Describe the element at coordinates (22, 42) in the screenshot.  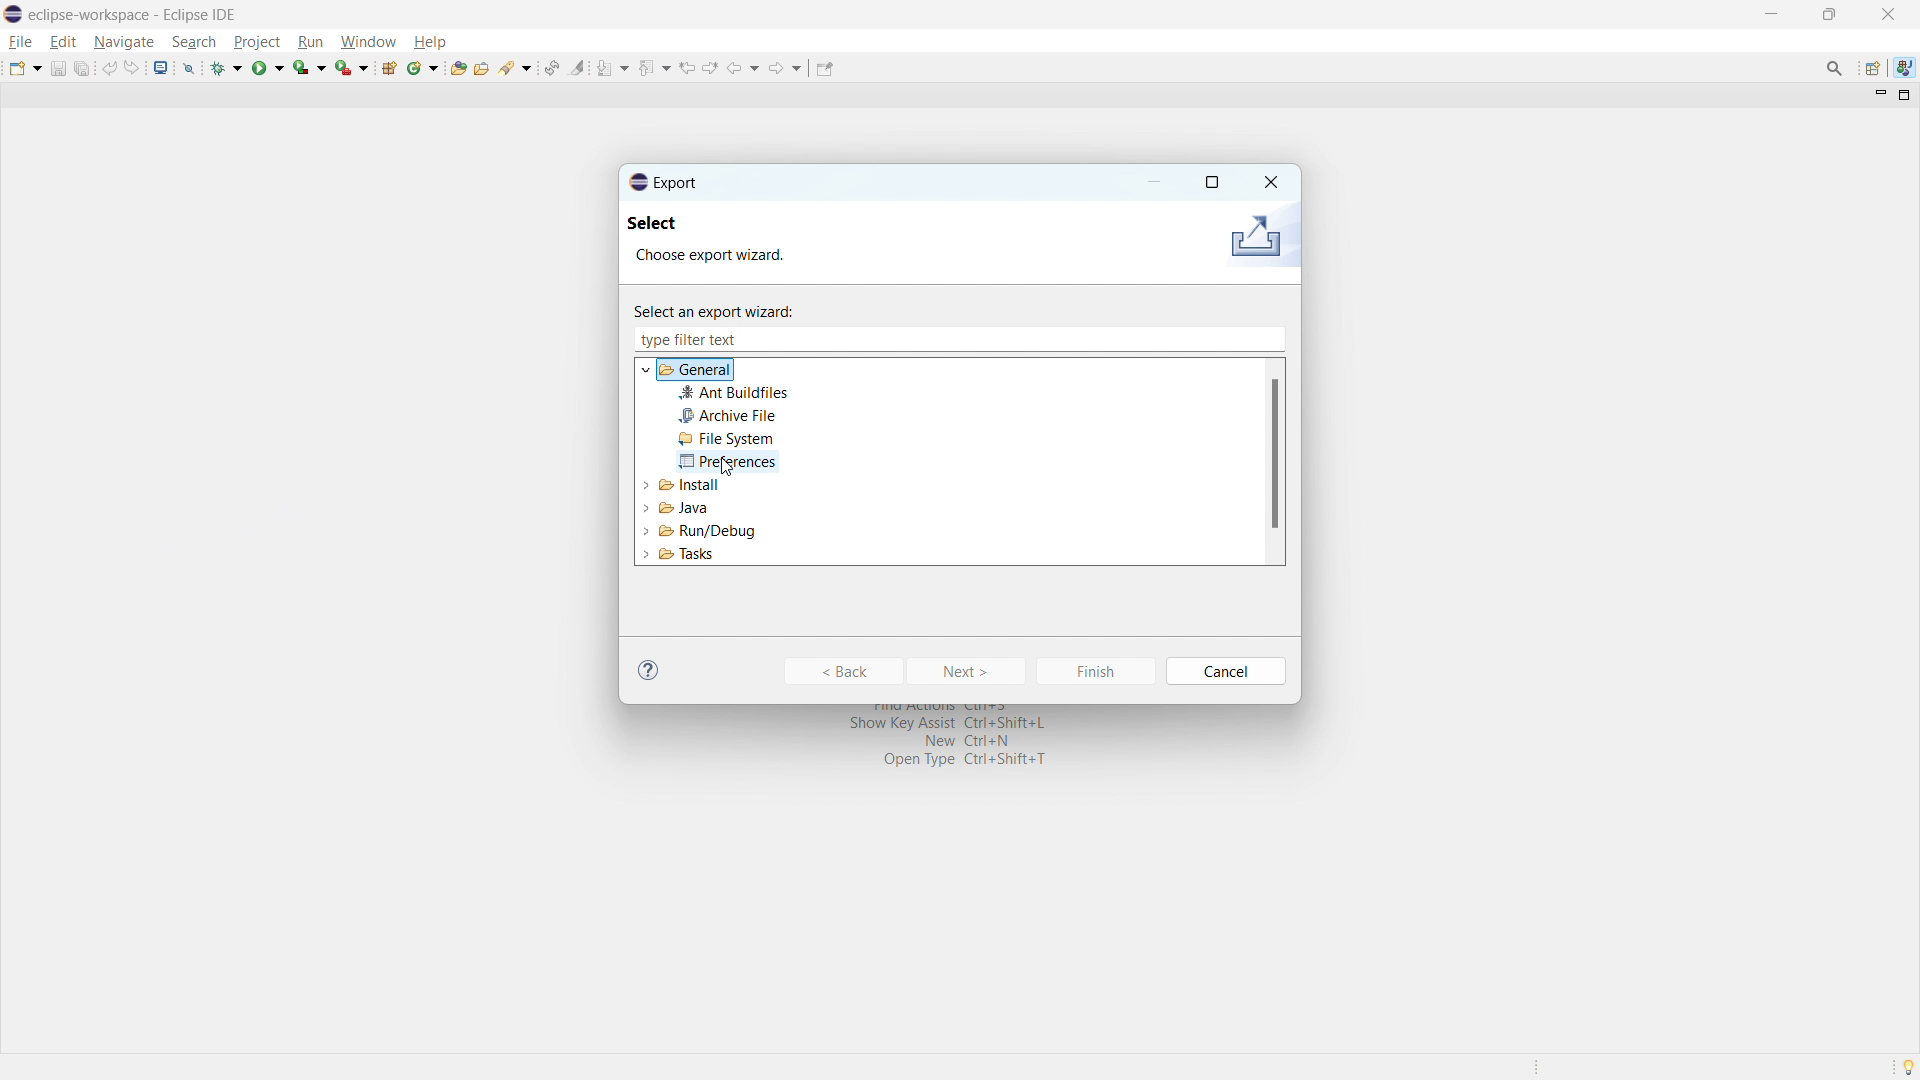
I see `file` at that location.